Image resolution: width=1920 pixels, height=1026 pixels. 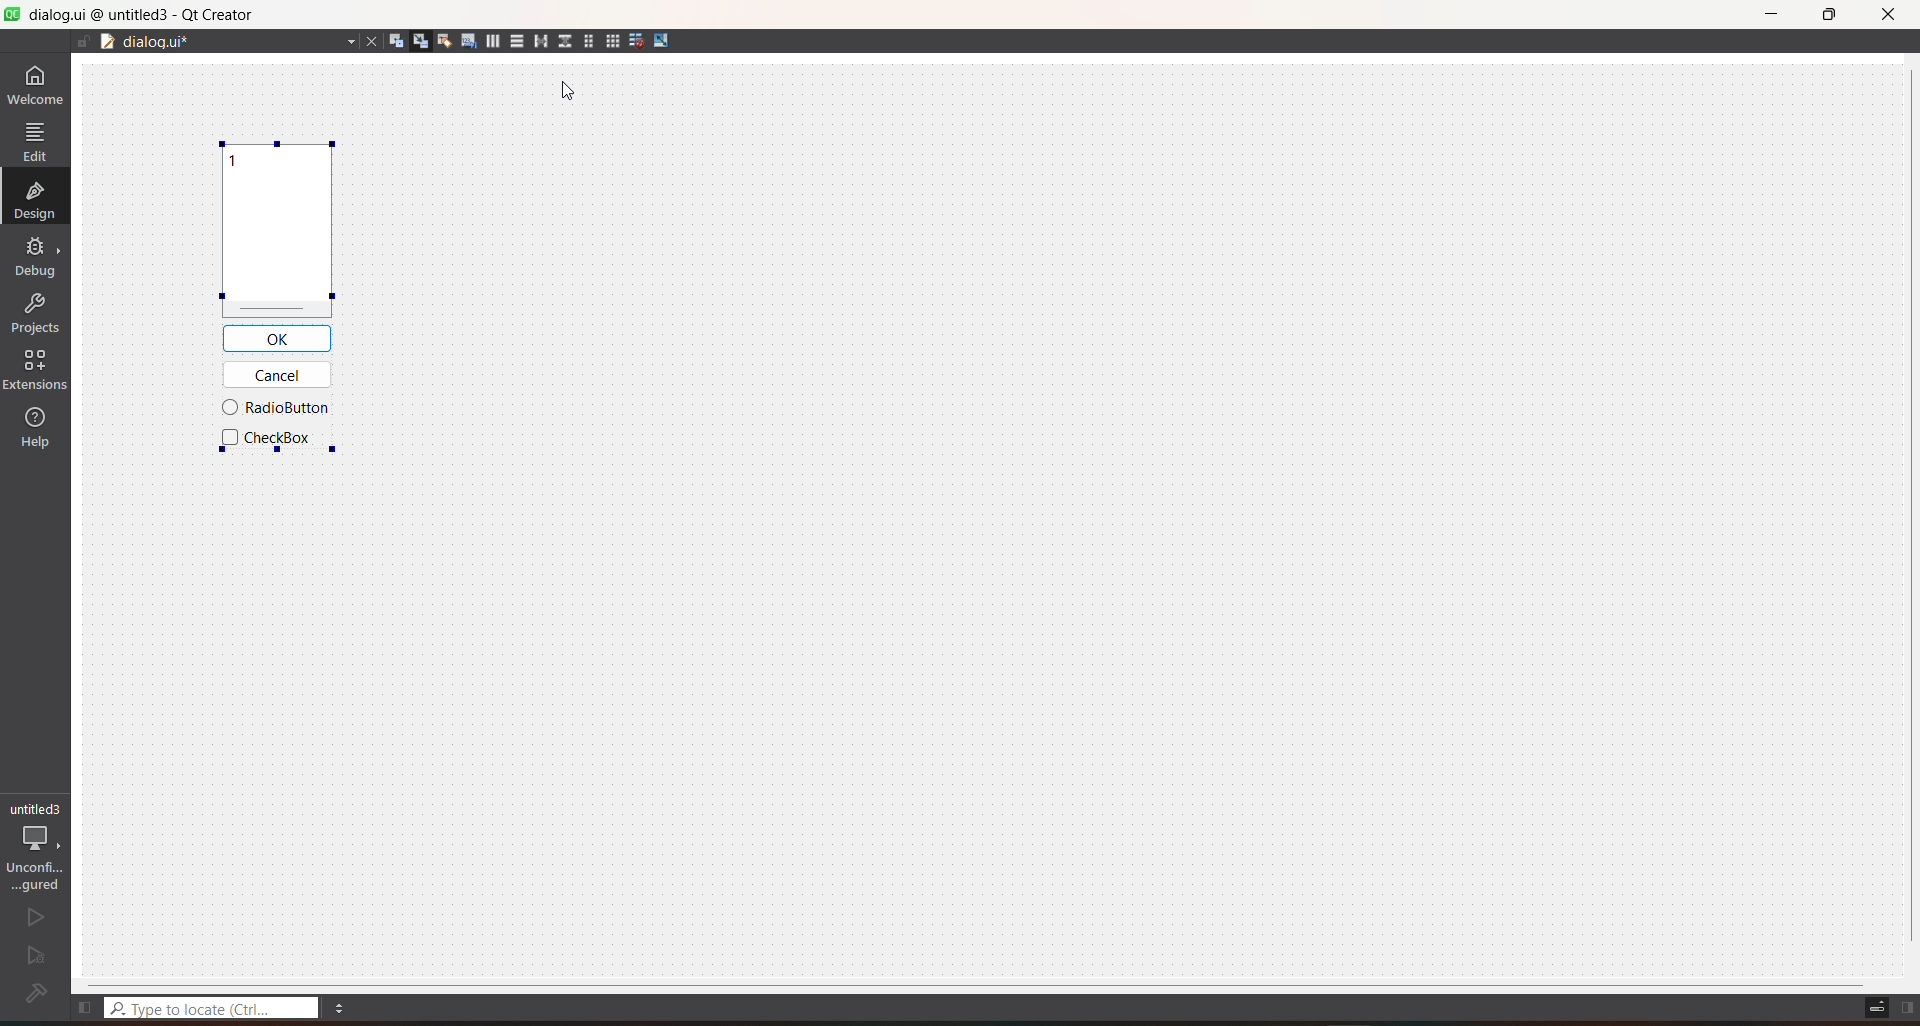 What do you see at coordinates (82, 44) in the screenshot?
I see `file is writable` at bounding box center [82, 44].